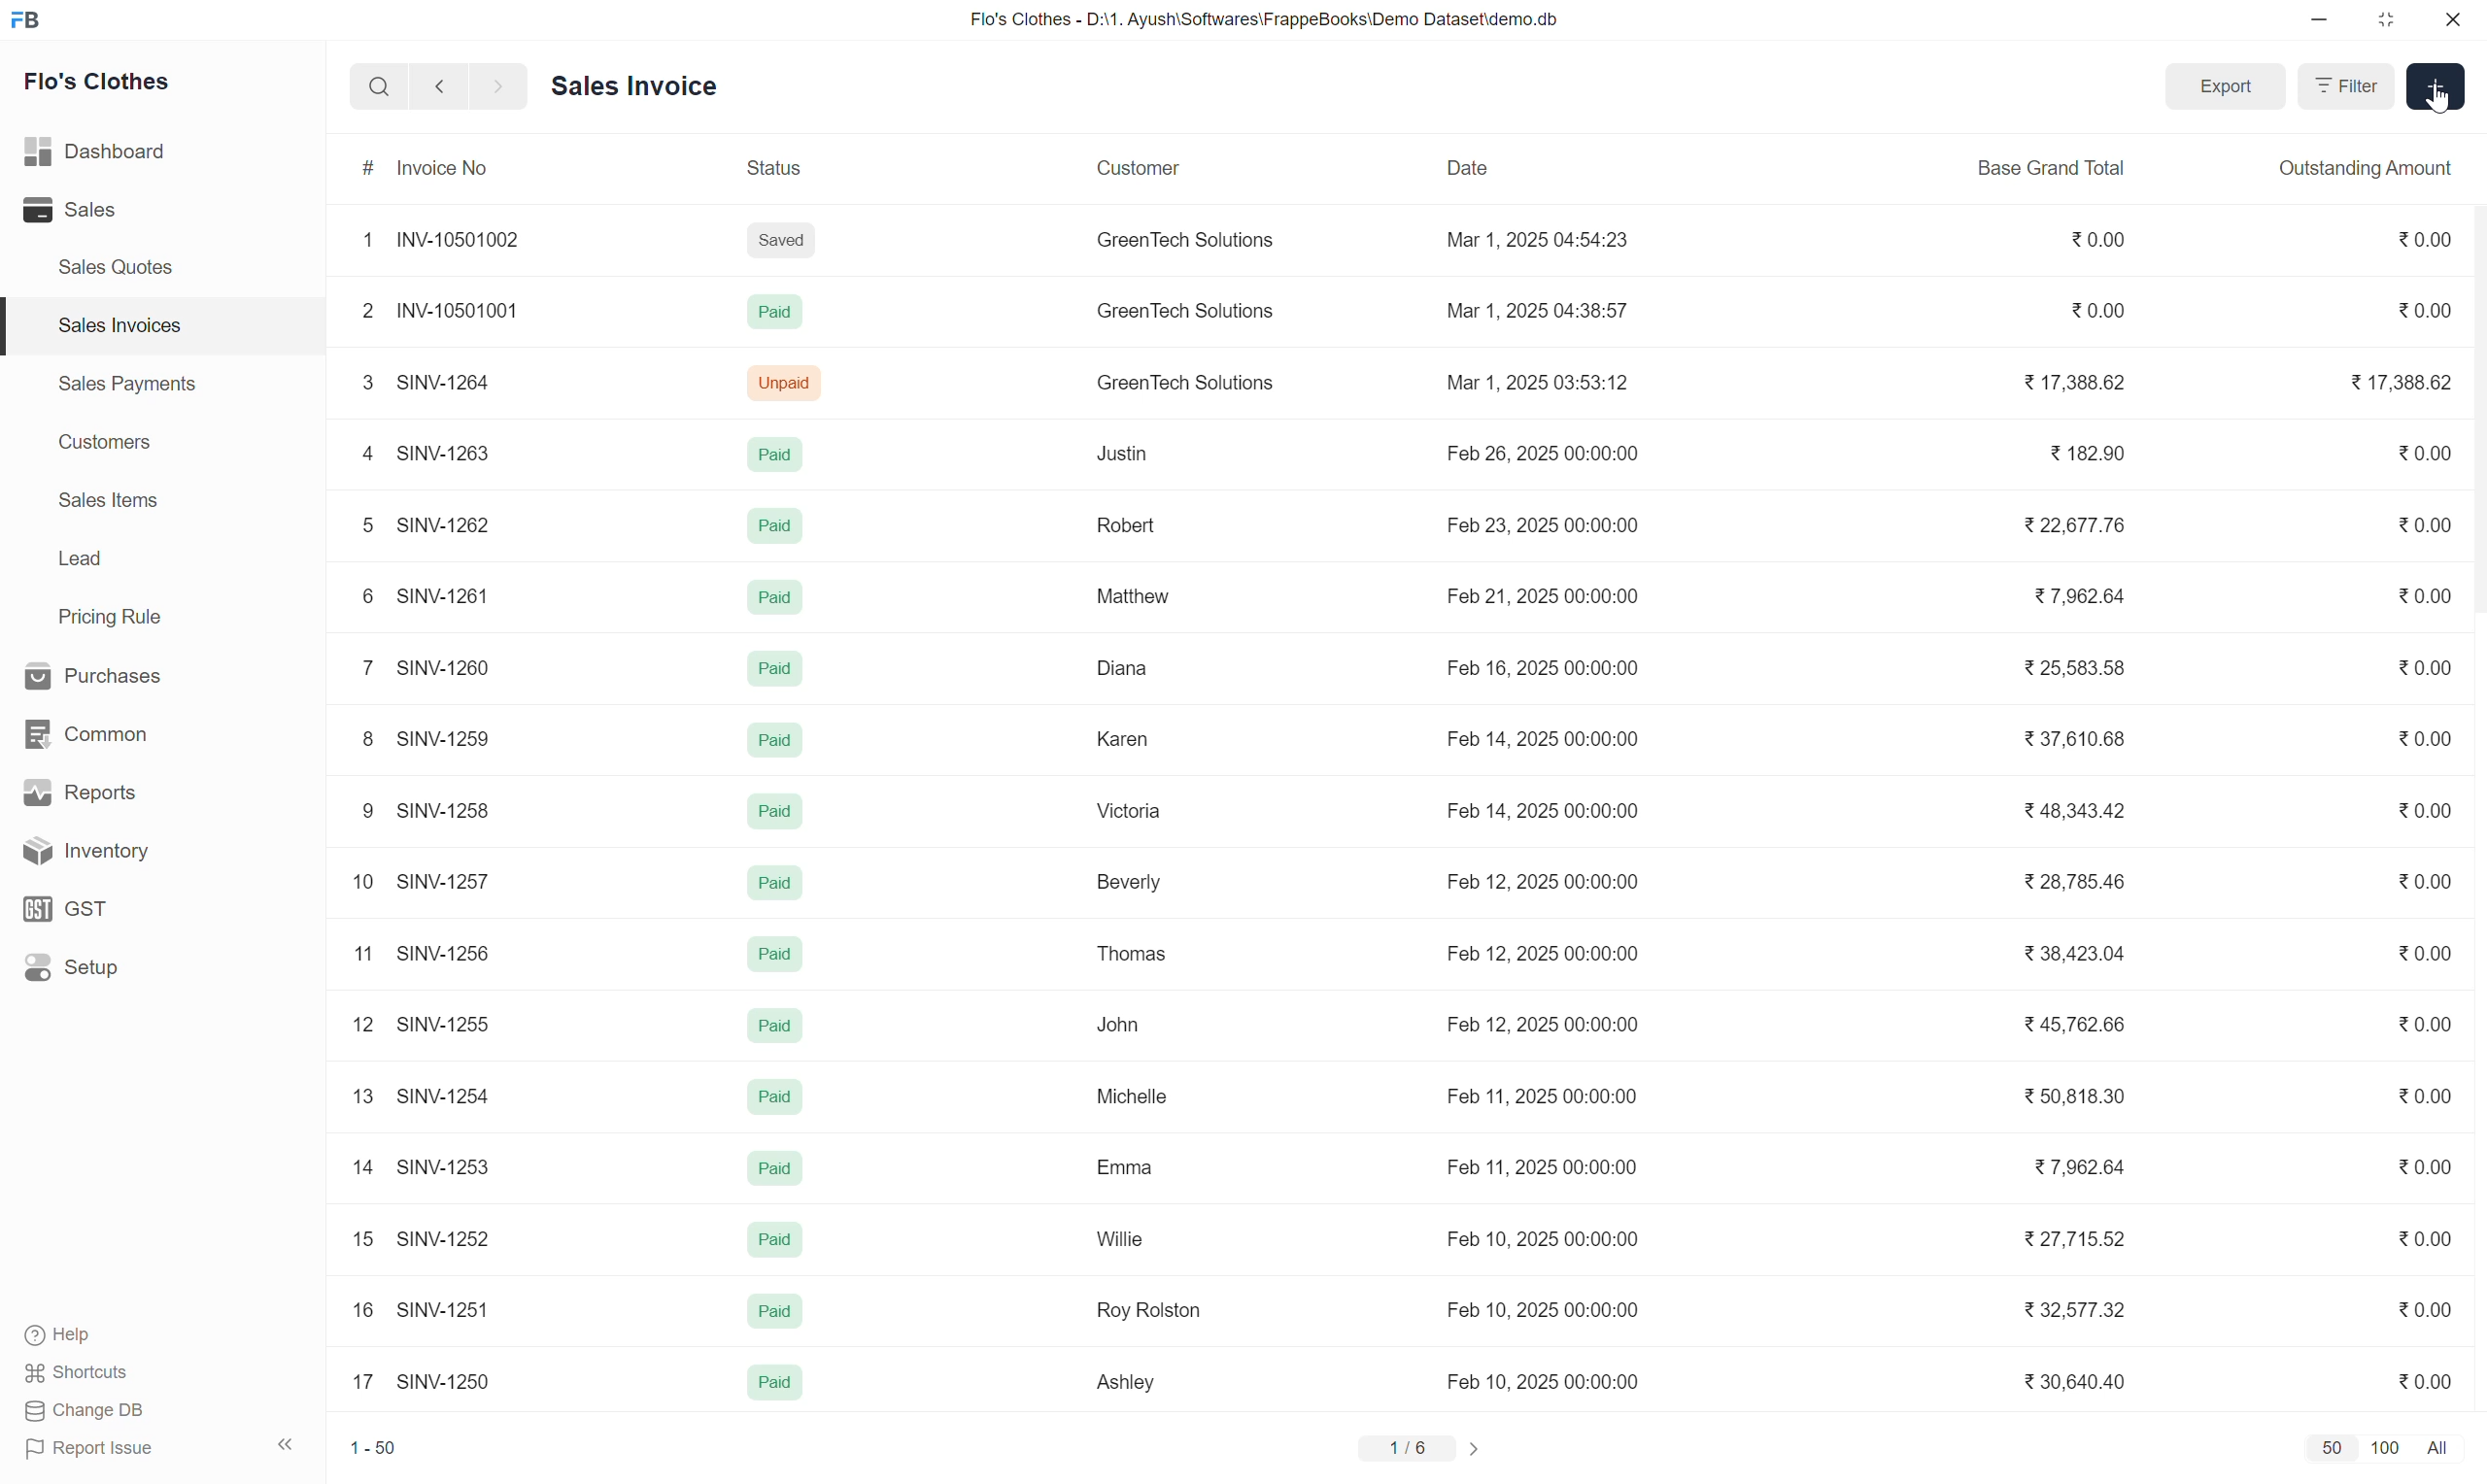 This screenshot has width=2487, height=1484. What do you see at coordinates (438, 91) in the screenshot?
I see `go back ` at bounding box center [438, 91].